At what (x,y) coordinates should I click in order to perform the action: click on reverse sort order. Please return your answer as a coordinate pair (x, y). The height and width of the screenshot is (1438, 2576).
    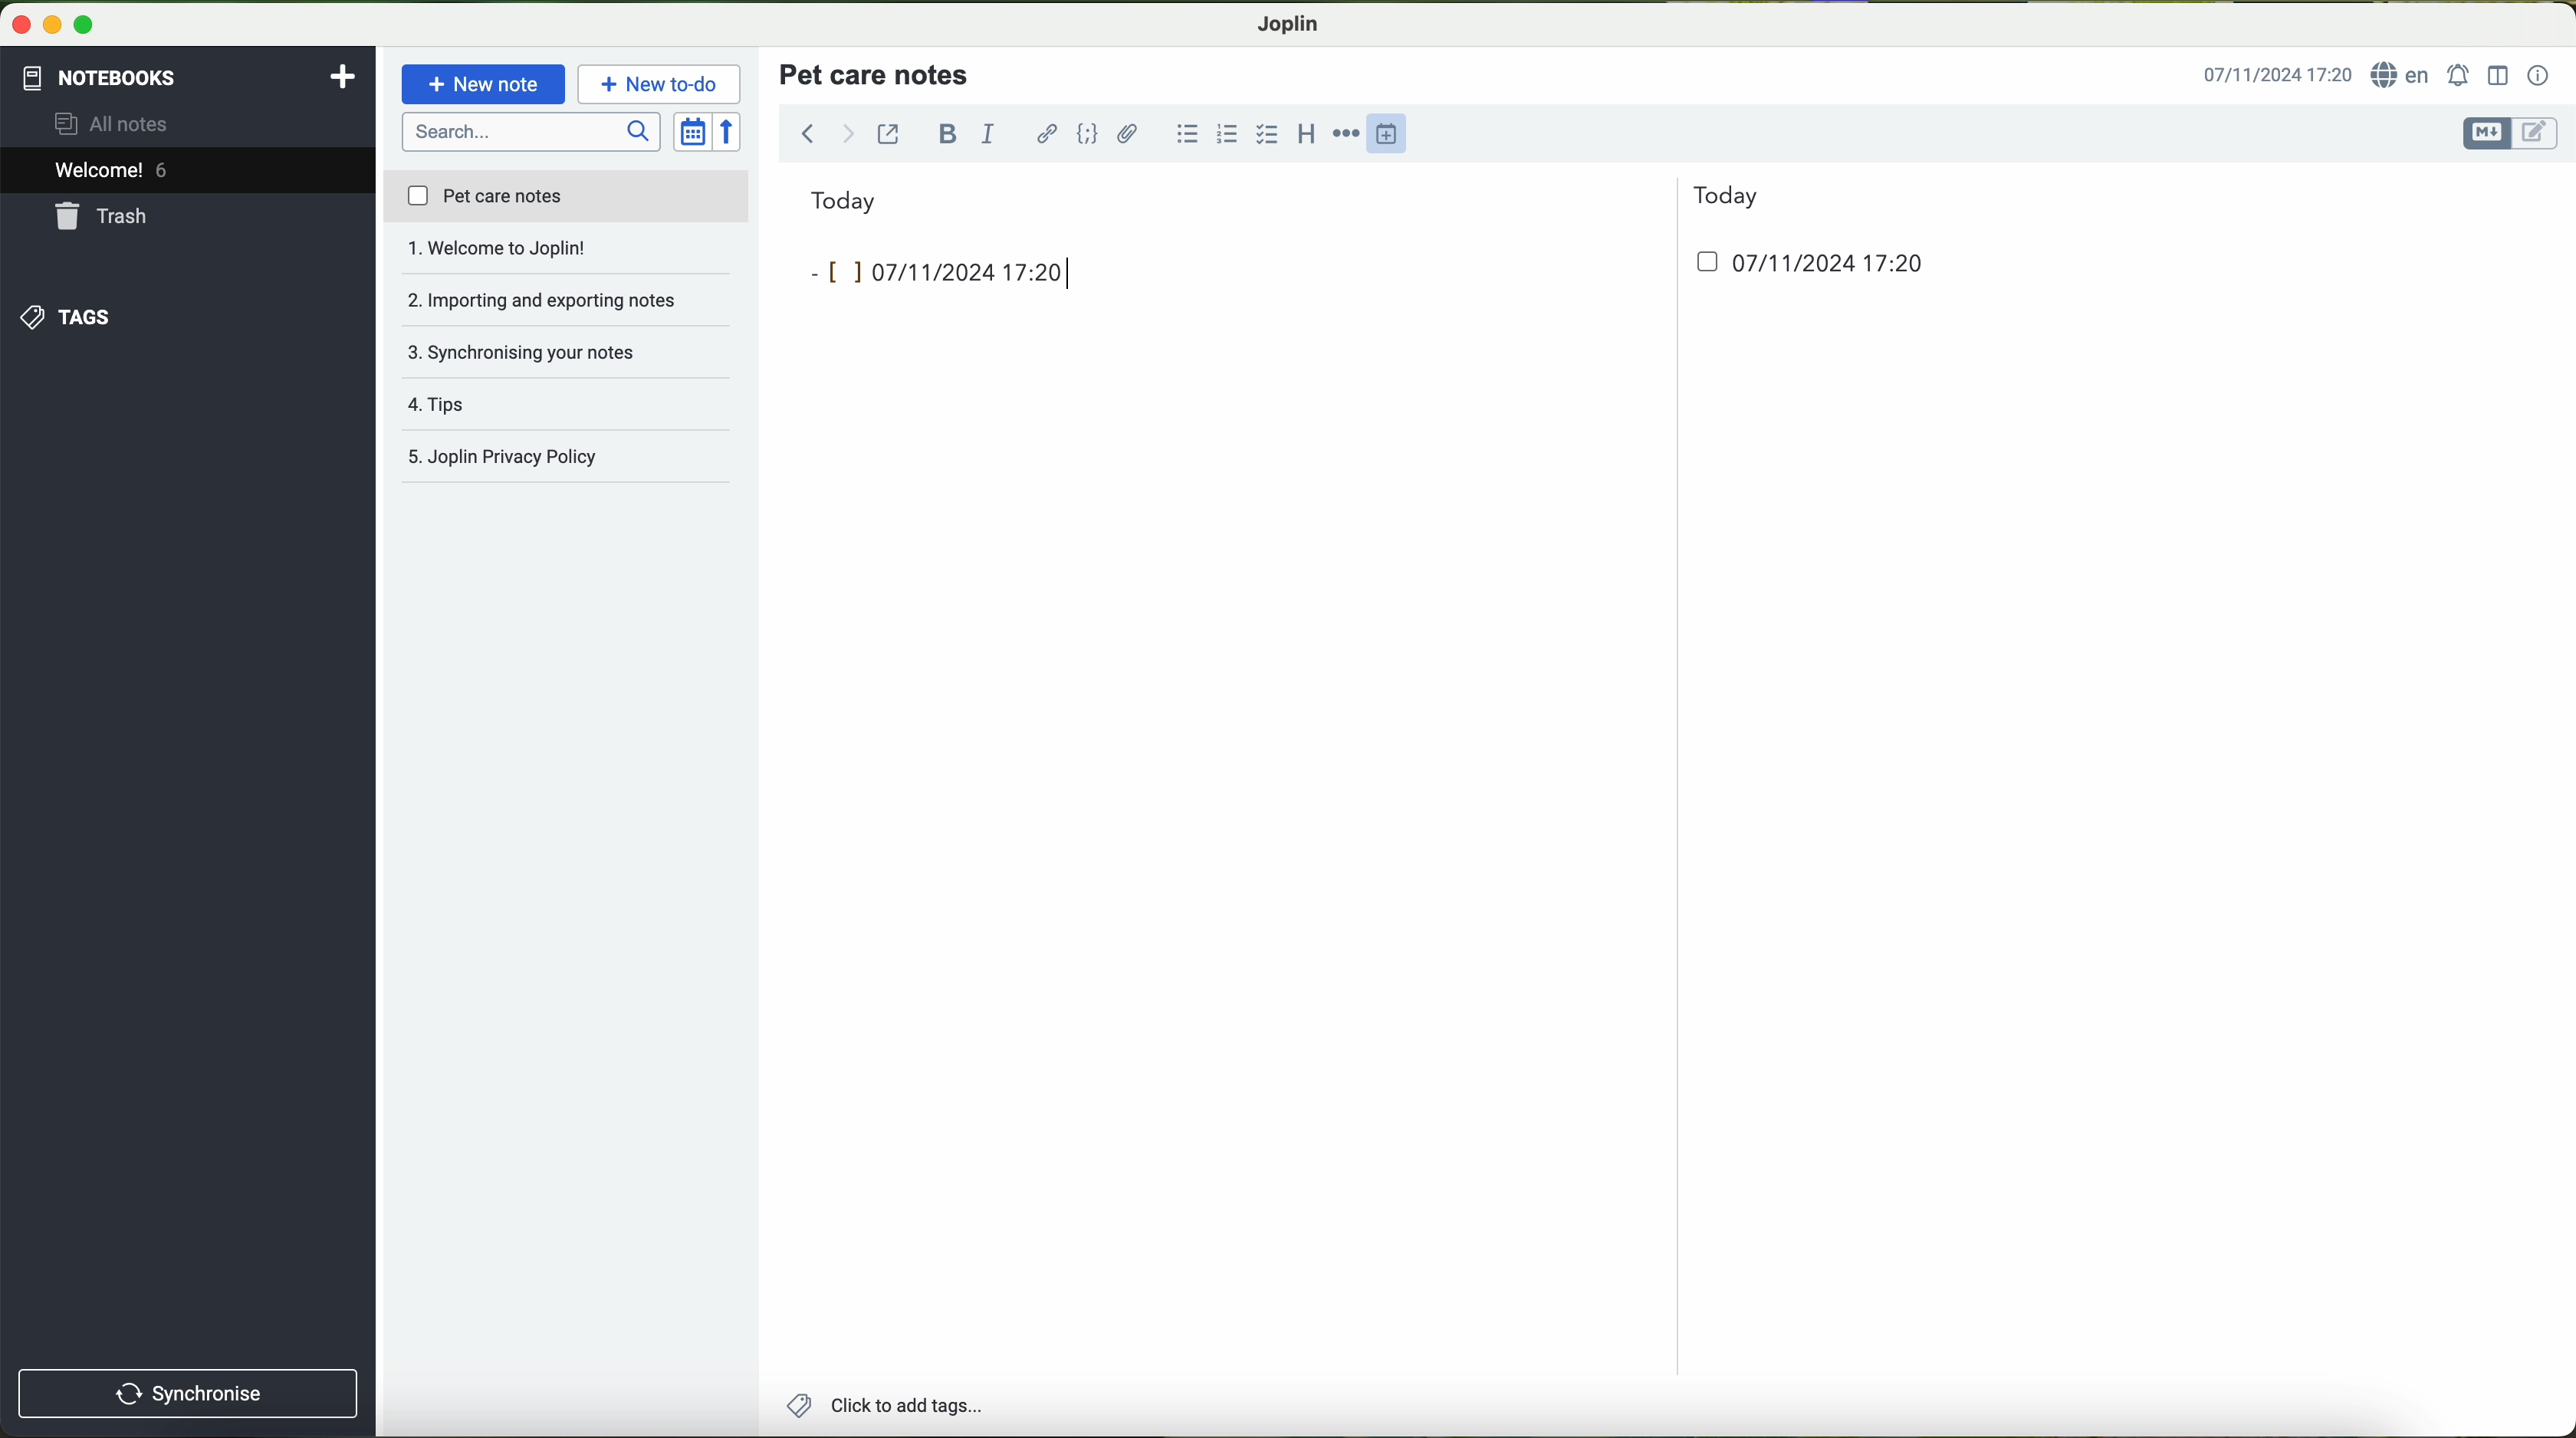
    Looking at the image, I should click on (733, 133).